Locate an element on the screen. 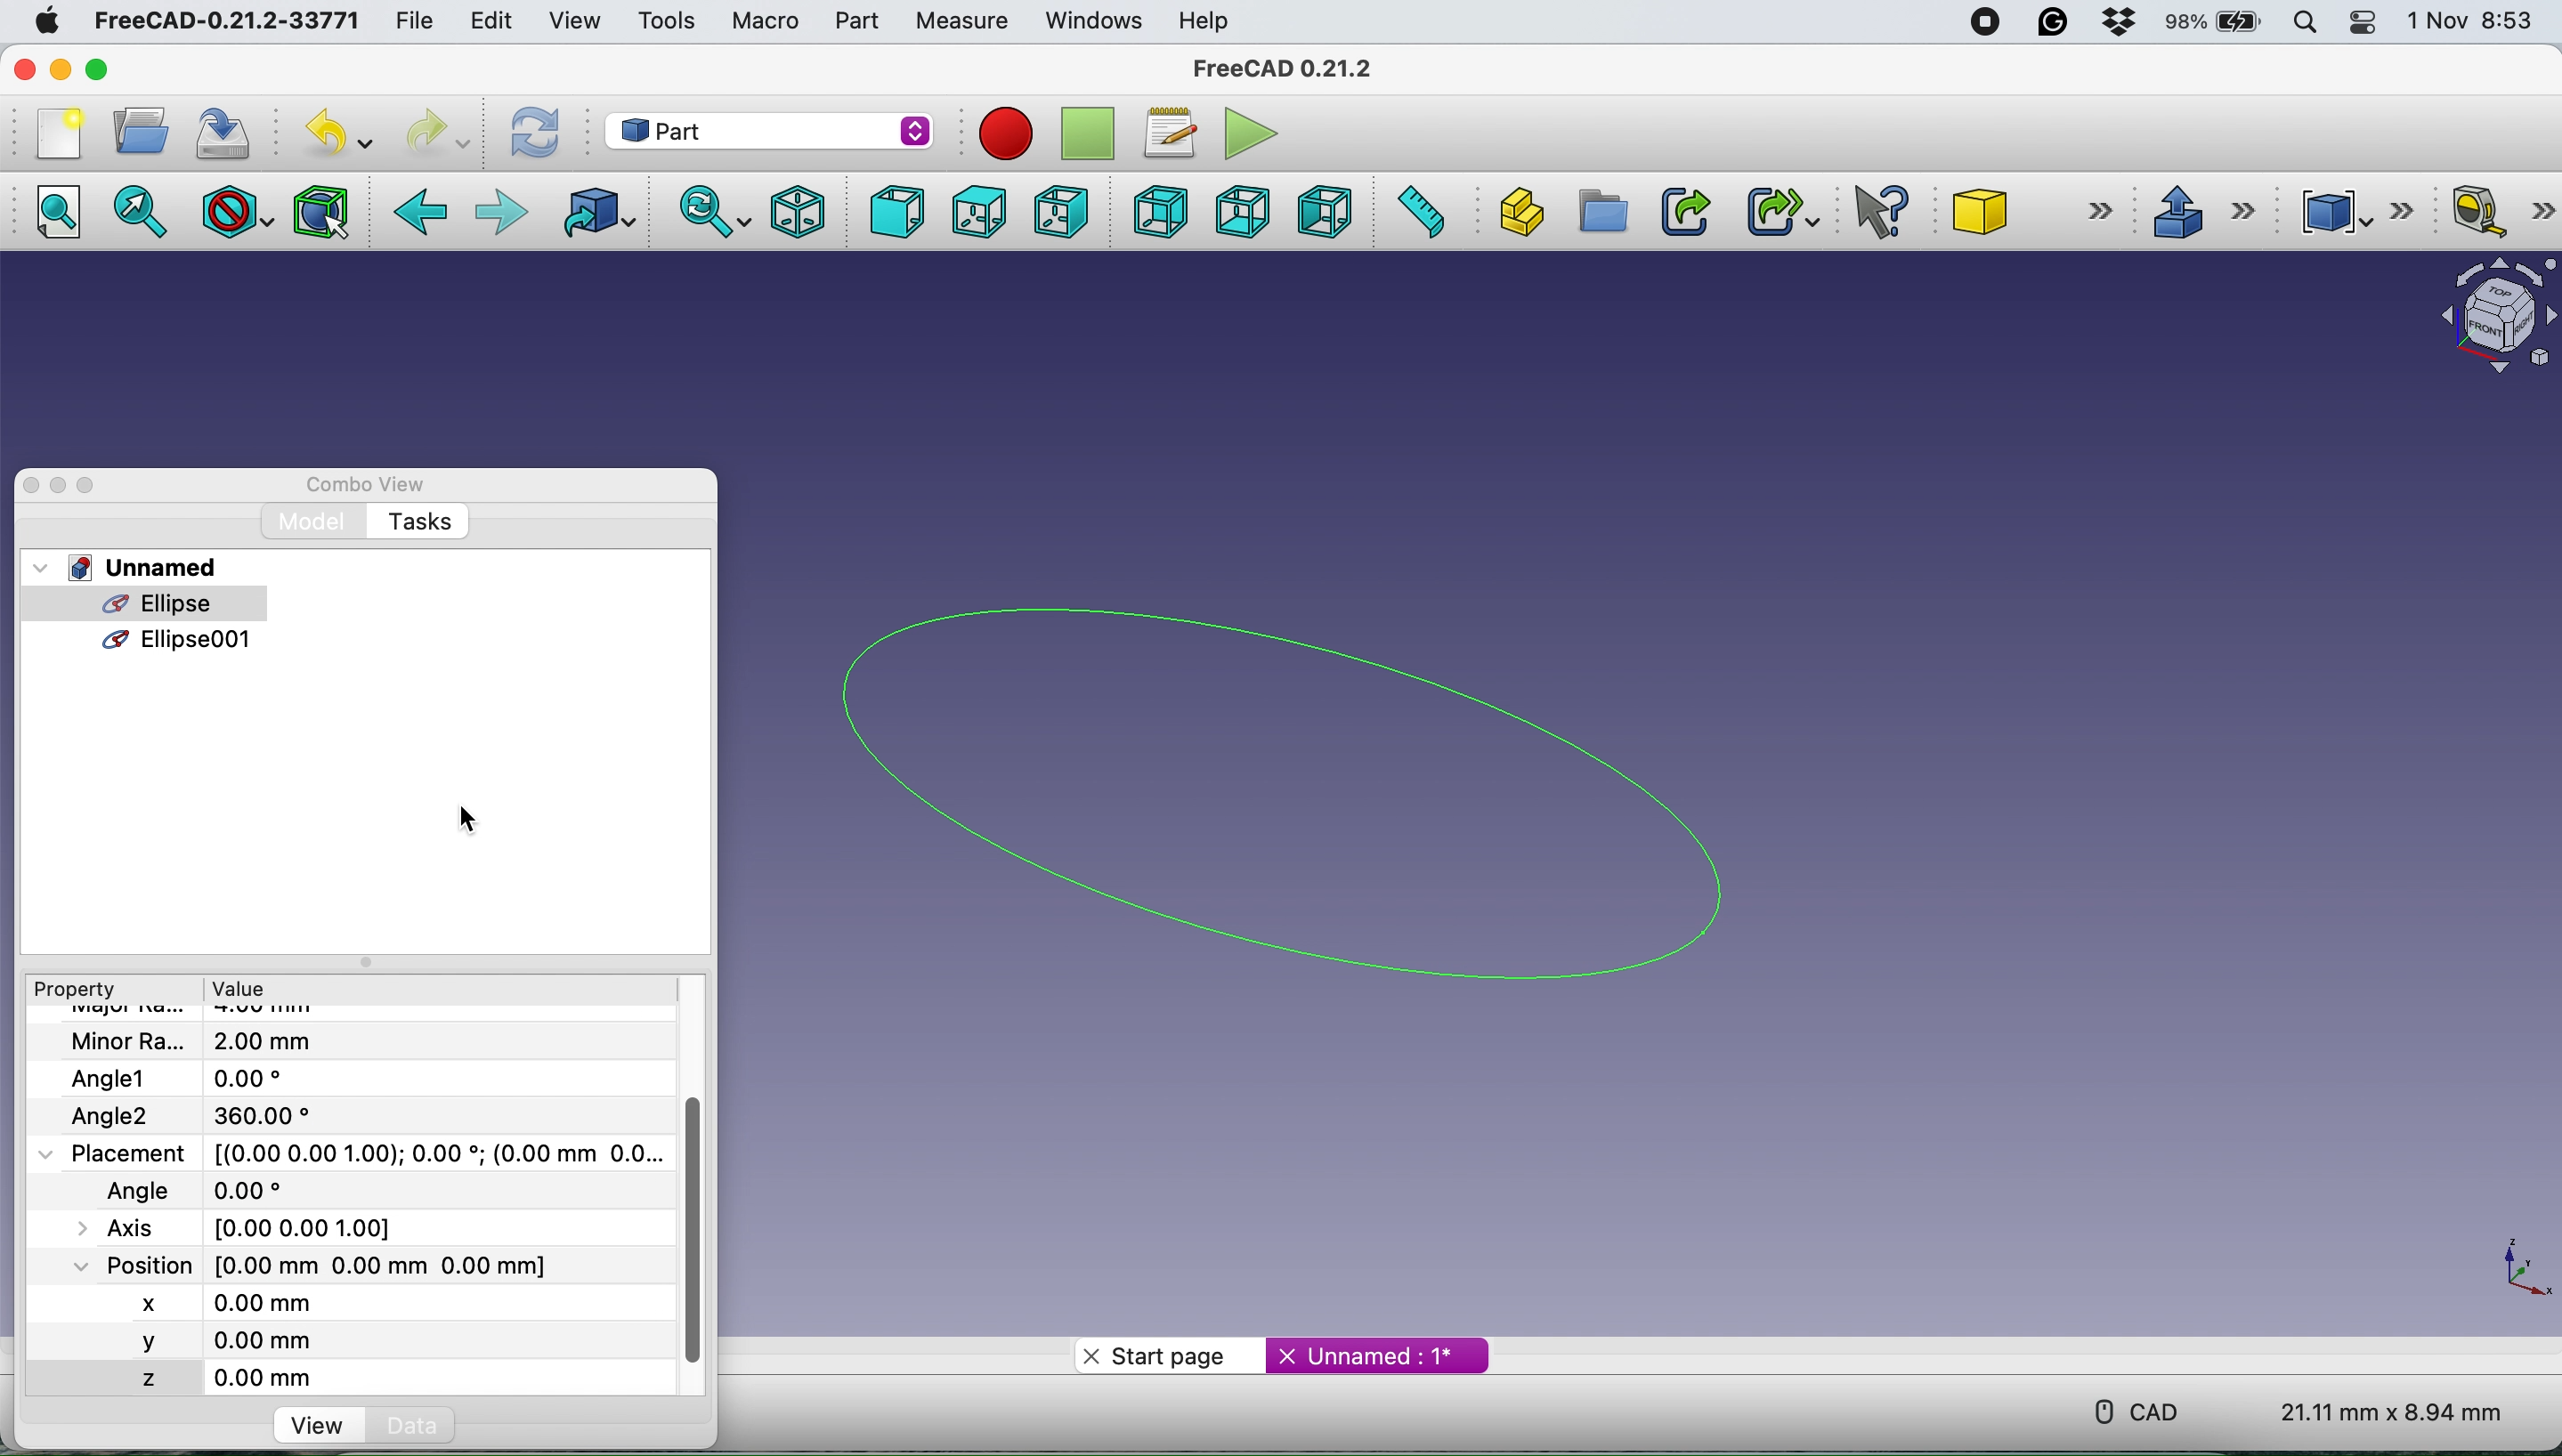 The height and width of the screenshot is (1456, 2562). macro is located at coordinates (764, 22).